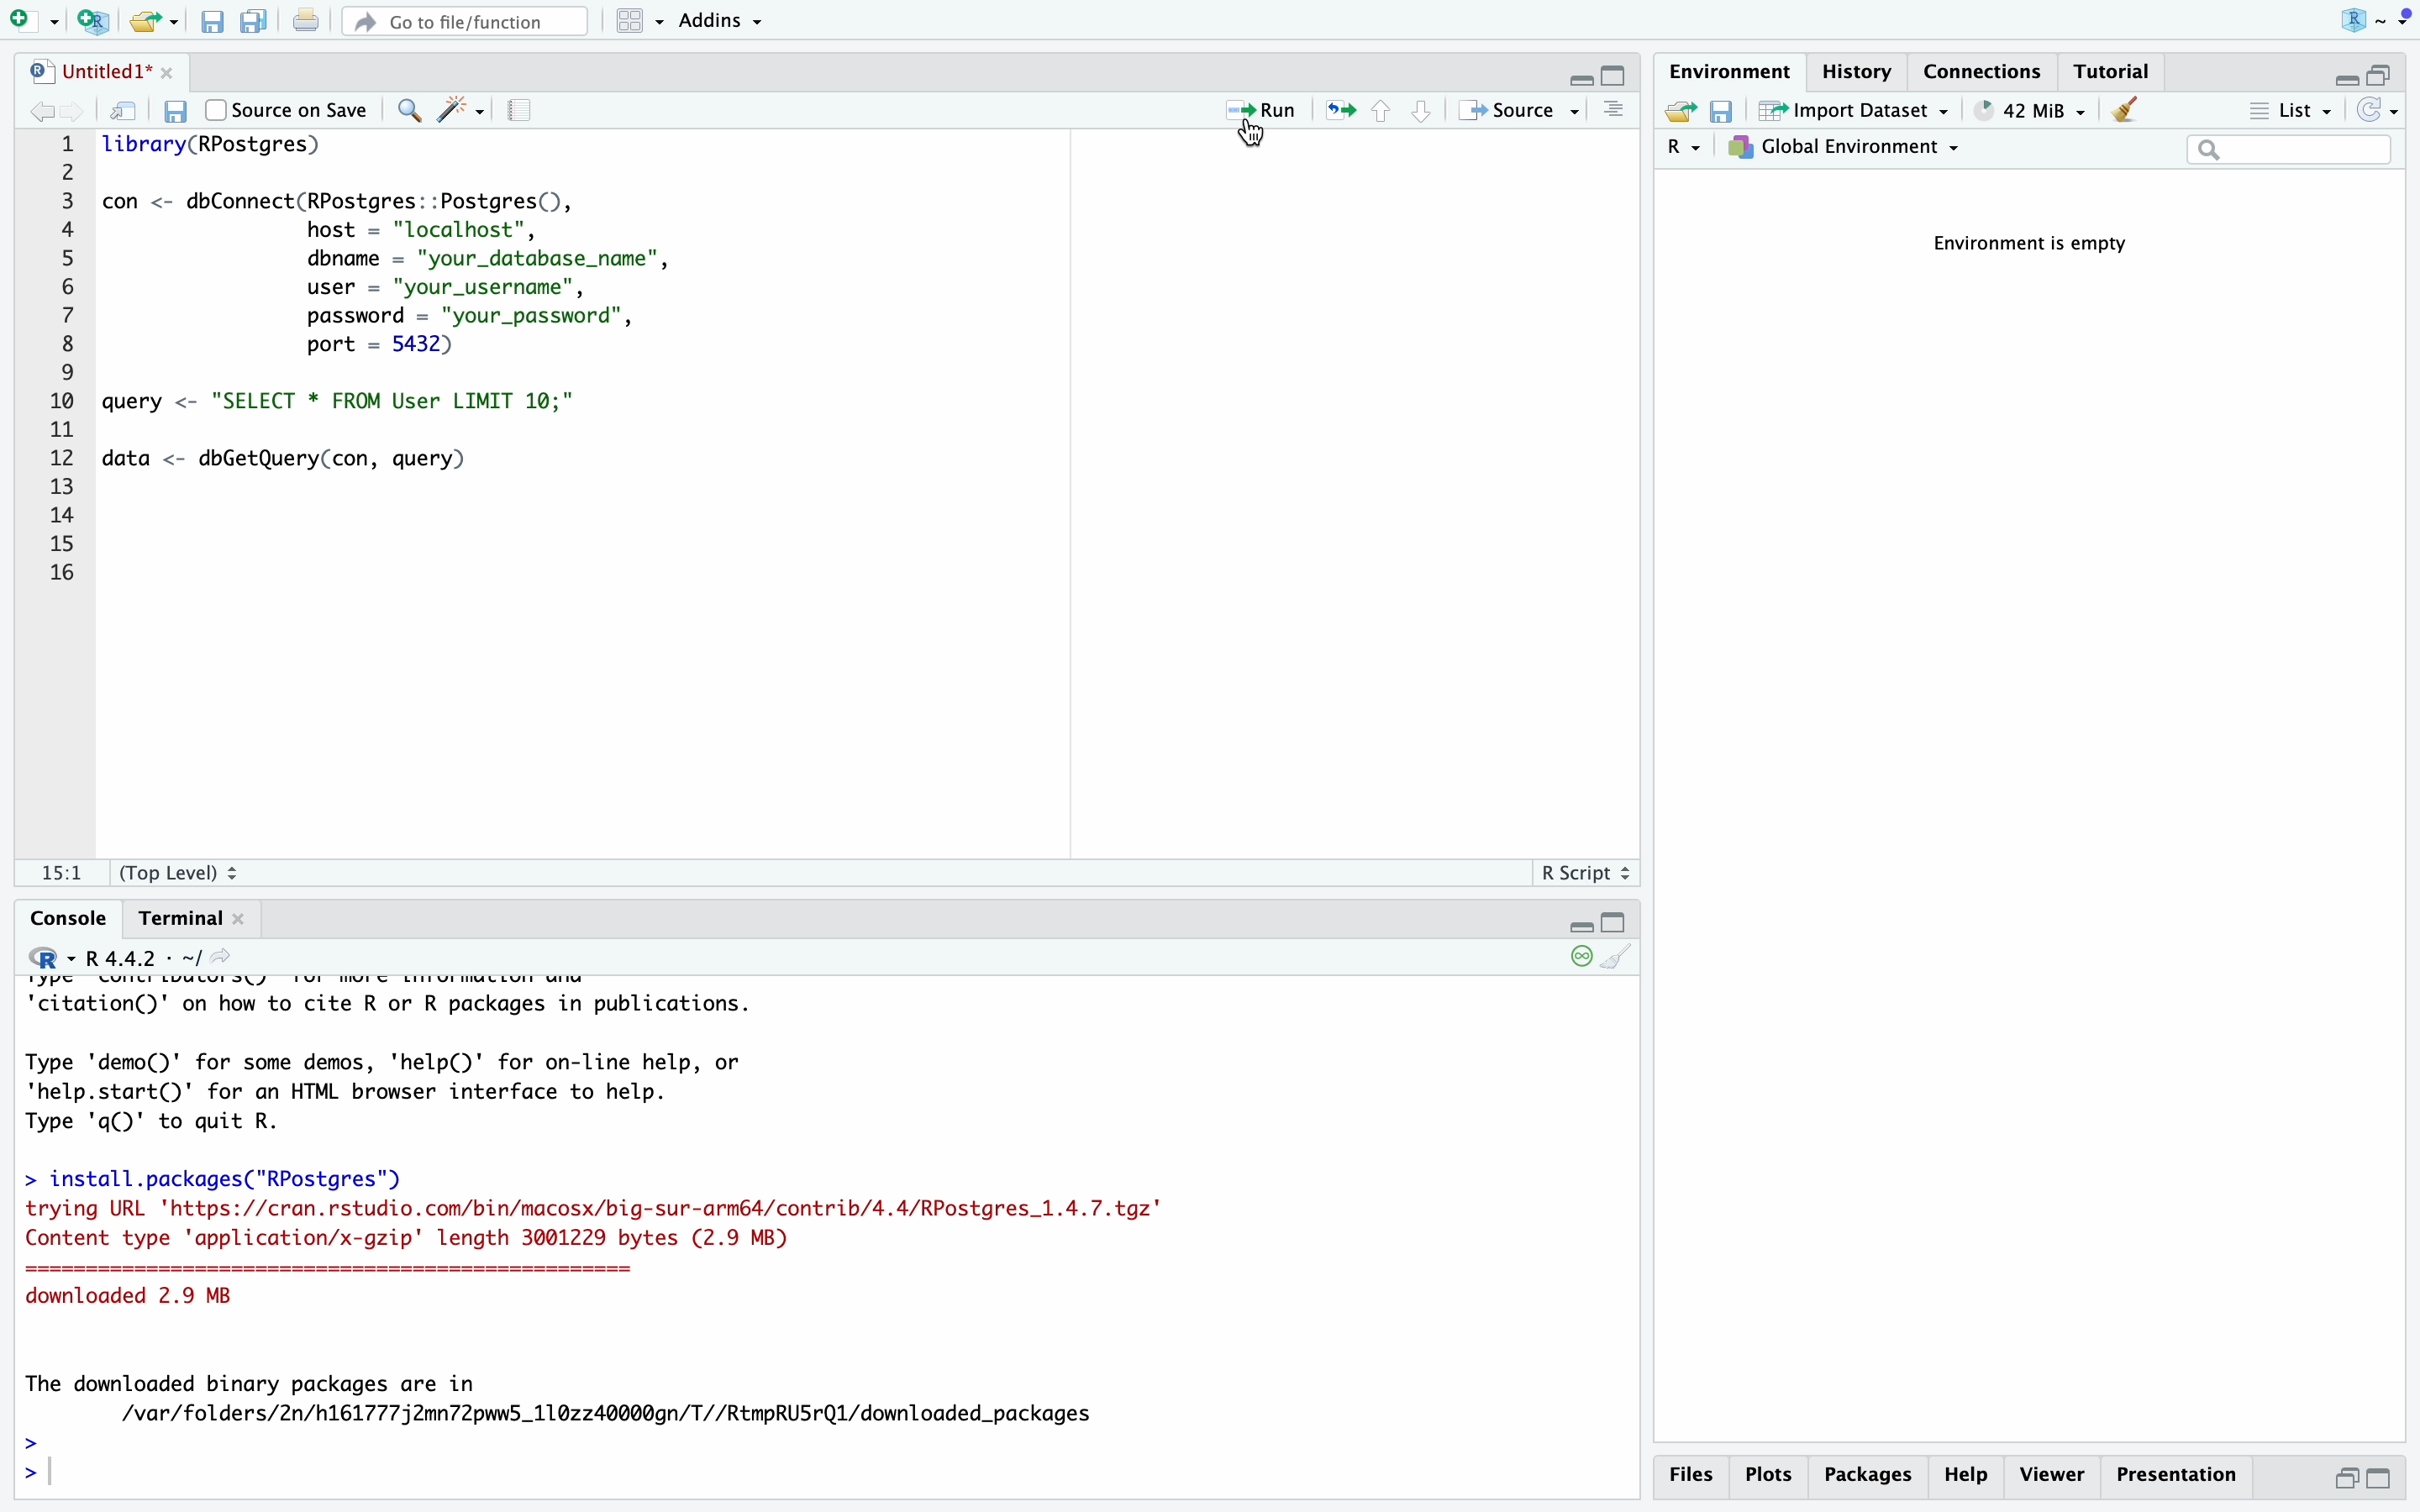  What do you see at coordinates (2336, 70) in the screenshot?
I see `minimize` at bounding box center [2336, 70].